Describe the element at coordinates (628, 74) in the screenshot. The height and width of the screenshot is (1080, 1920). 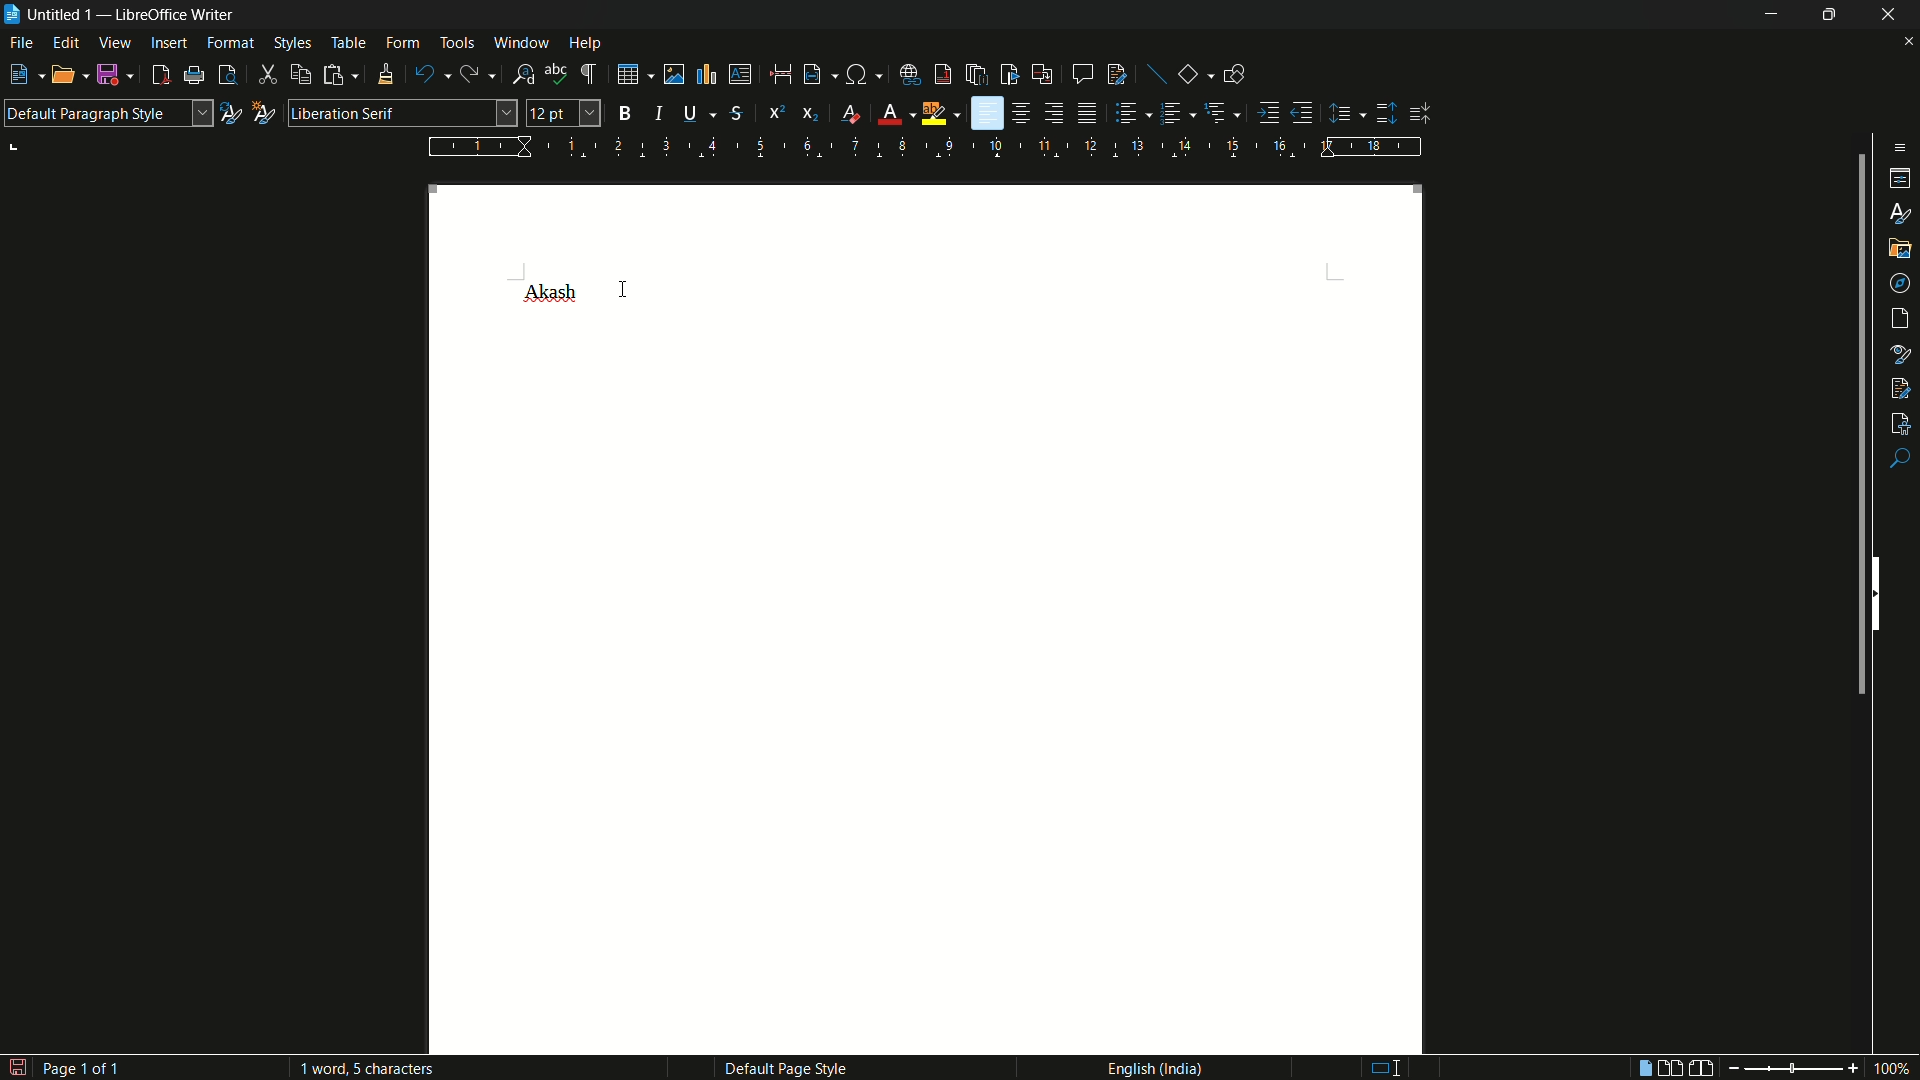
I see `insert table` at that location.